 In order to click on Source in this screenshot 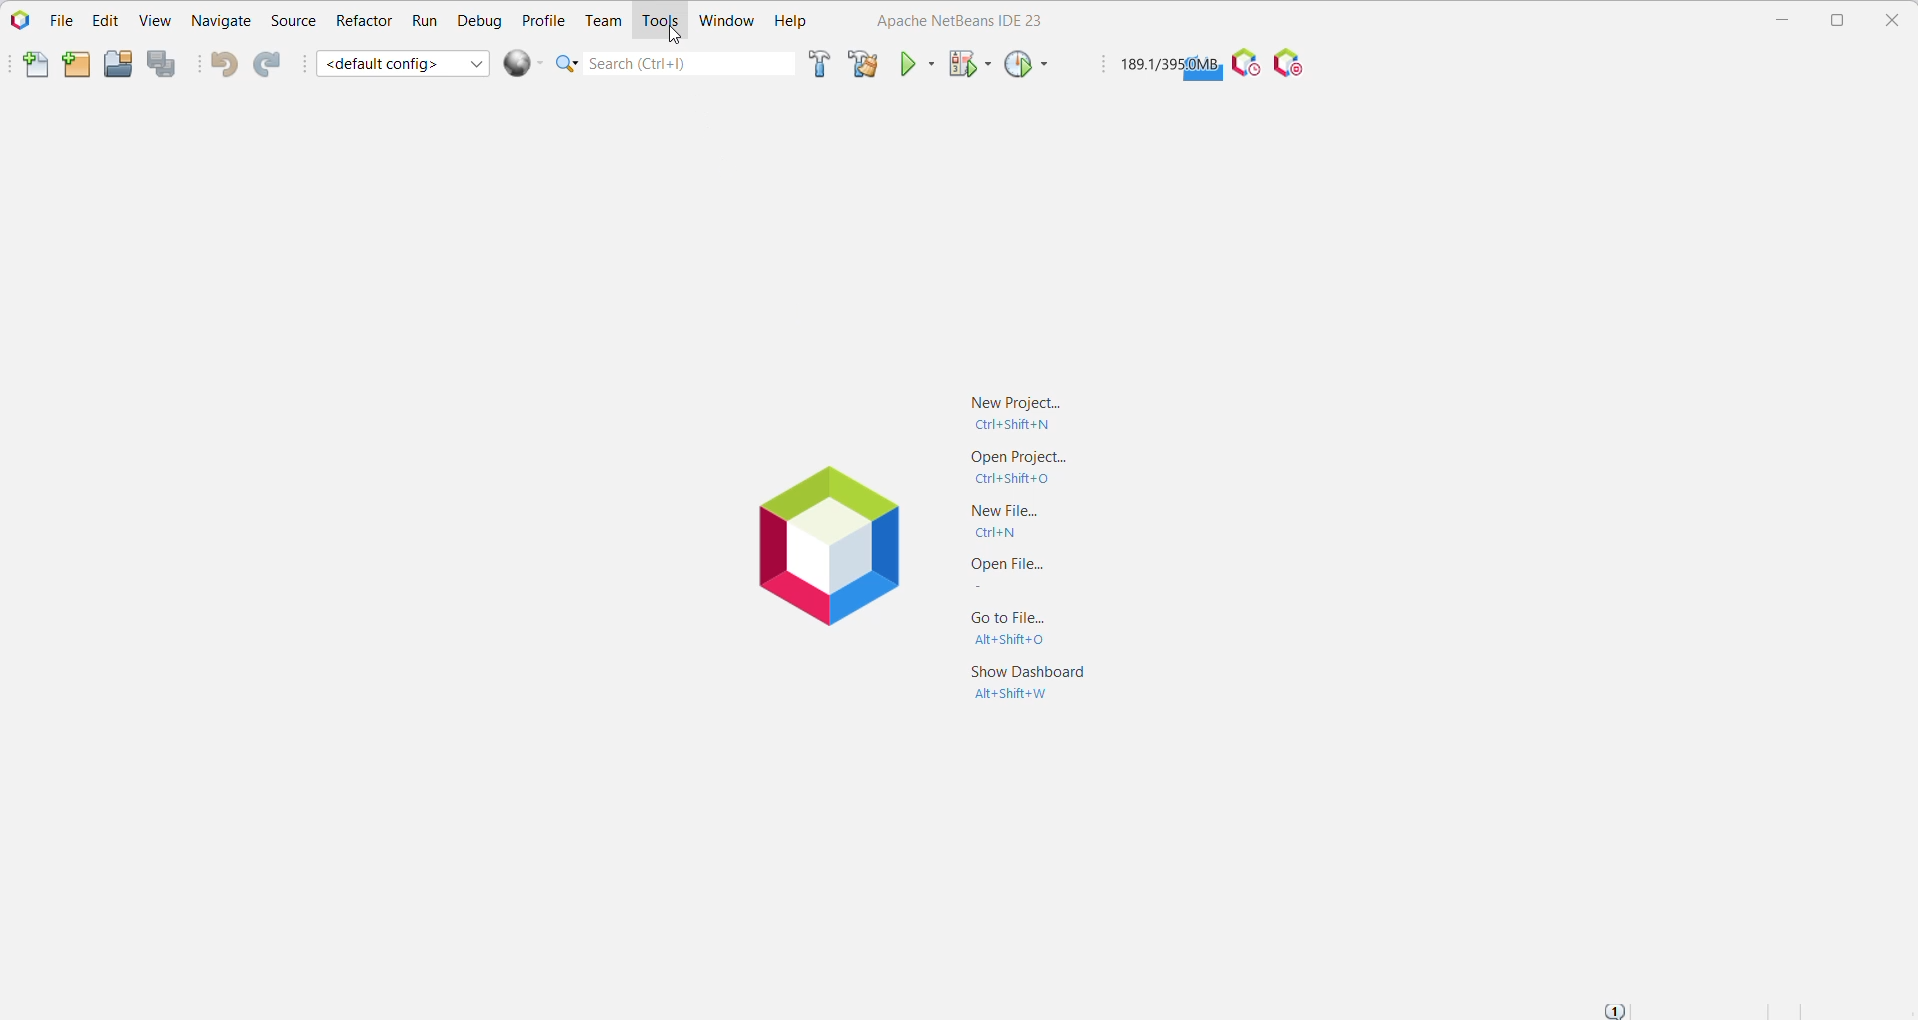, I will do `click(292, 22)`.